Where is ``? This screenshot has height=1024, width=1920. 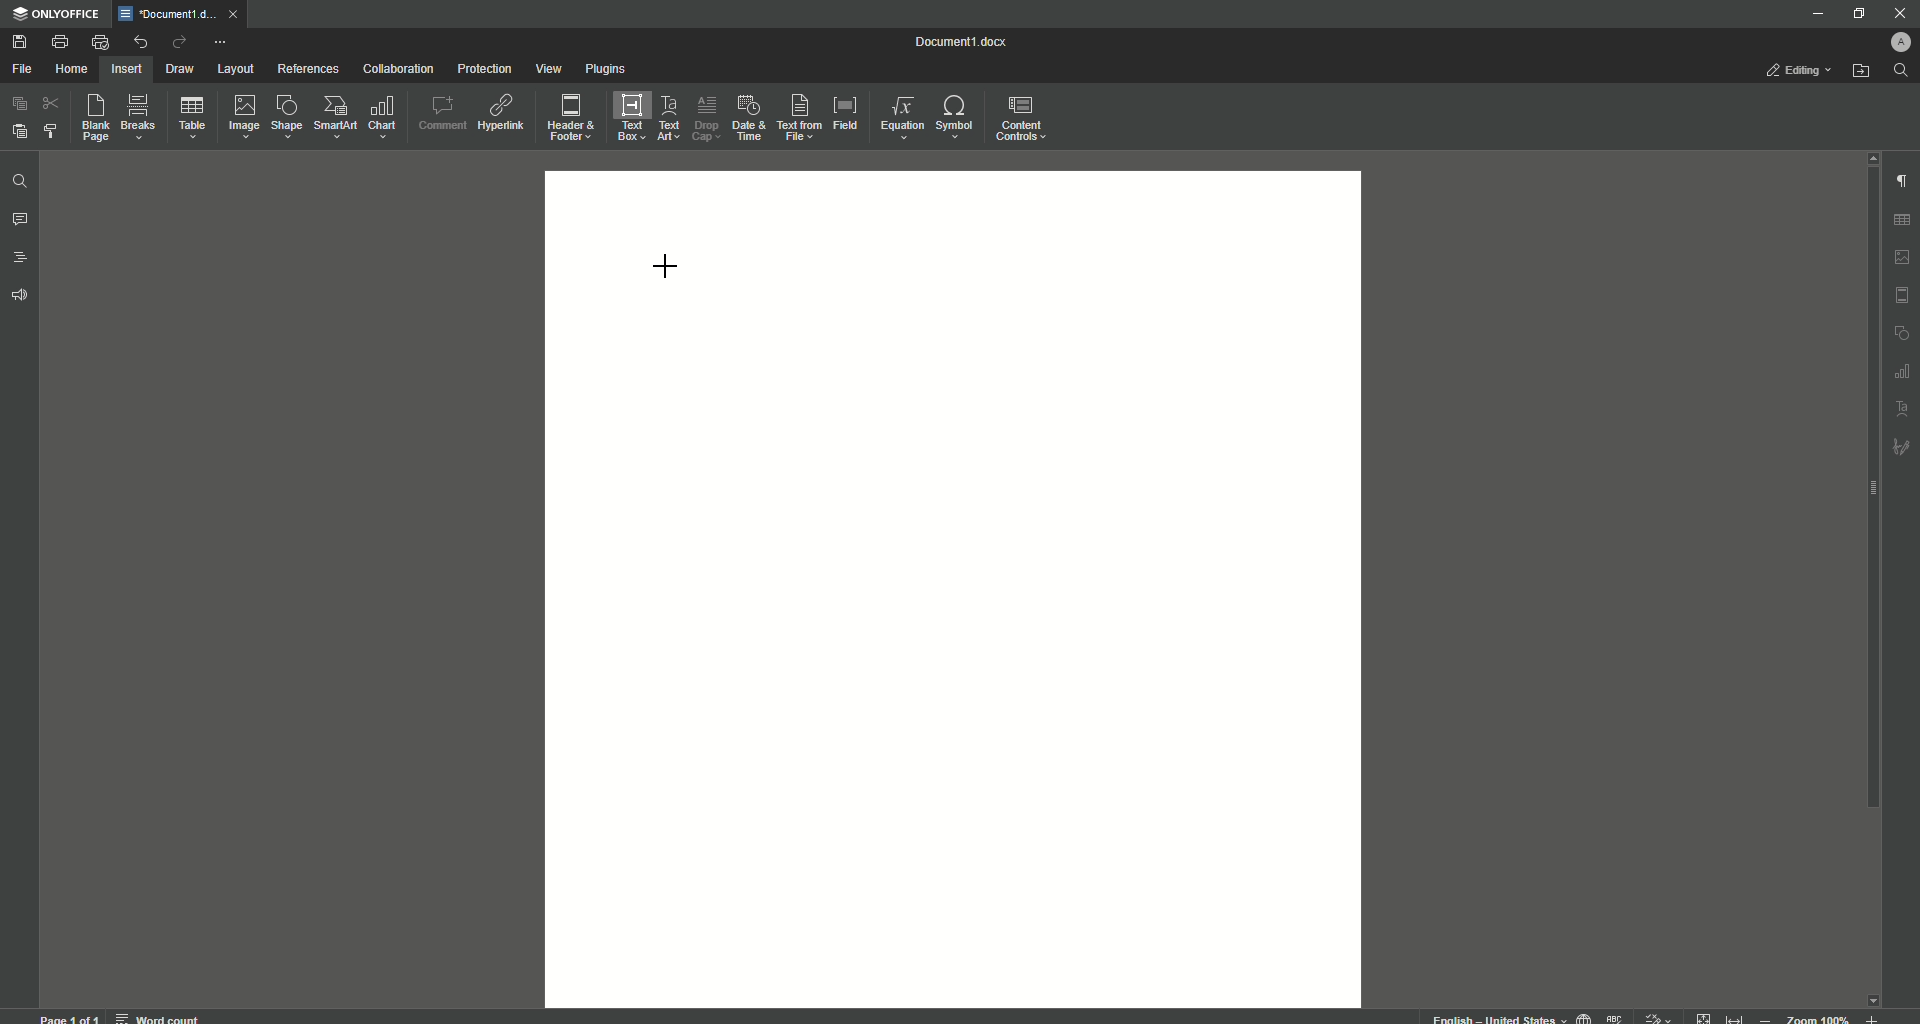
 is located at coordinates (484, 71).